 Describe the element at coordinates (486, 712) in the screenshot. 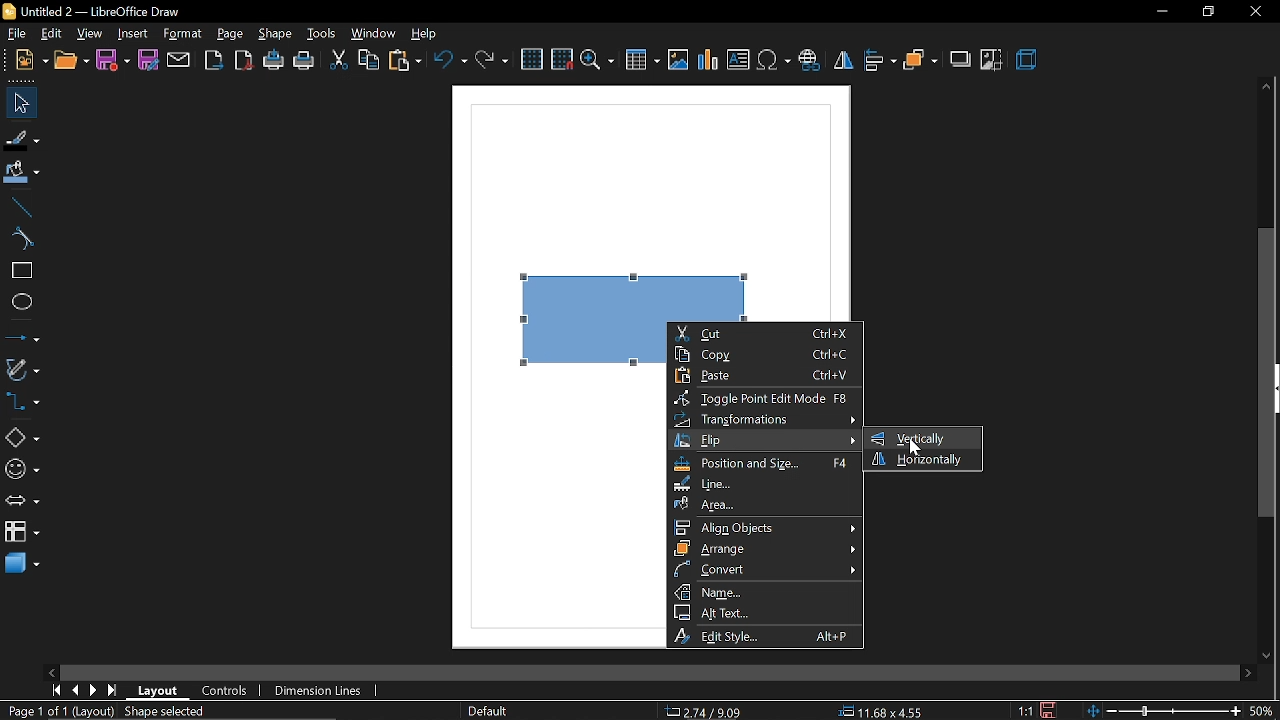

I see `Default` at that location.